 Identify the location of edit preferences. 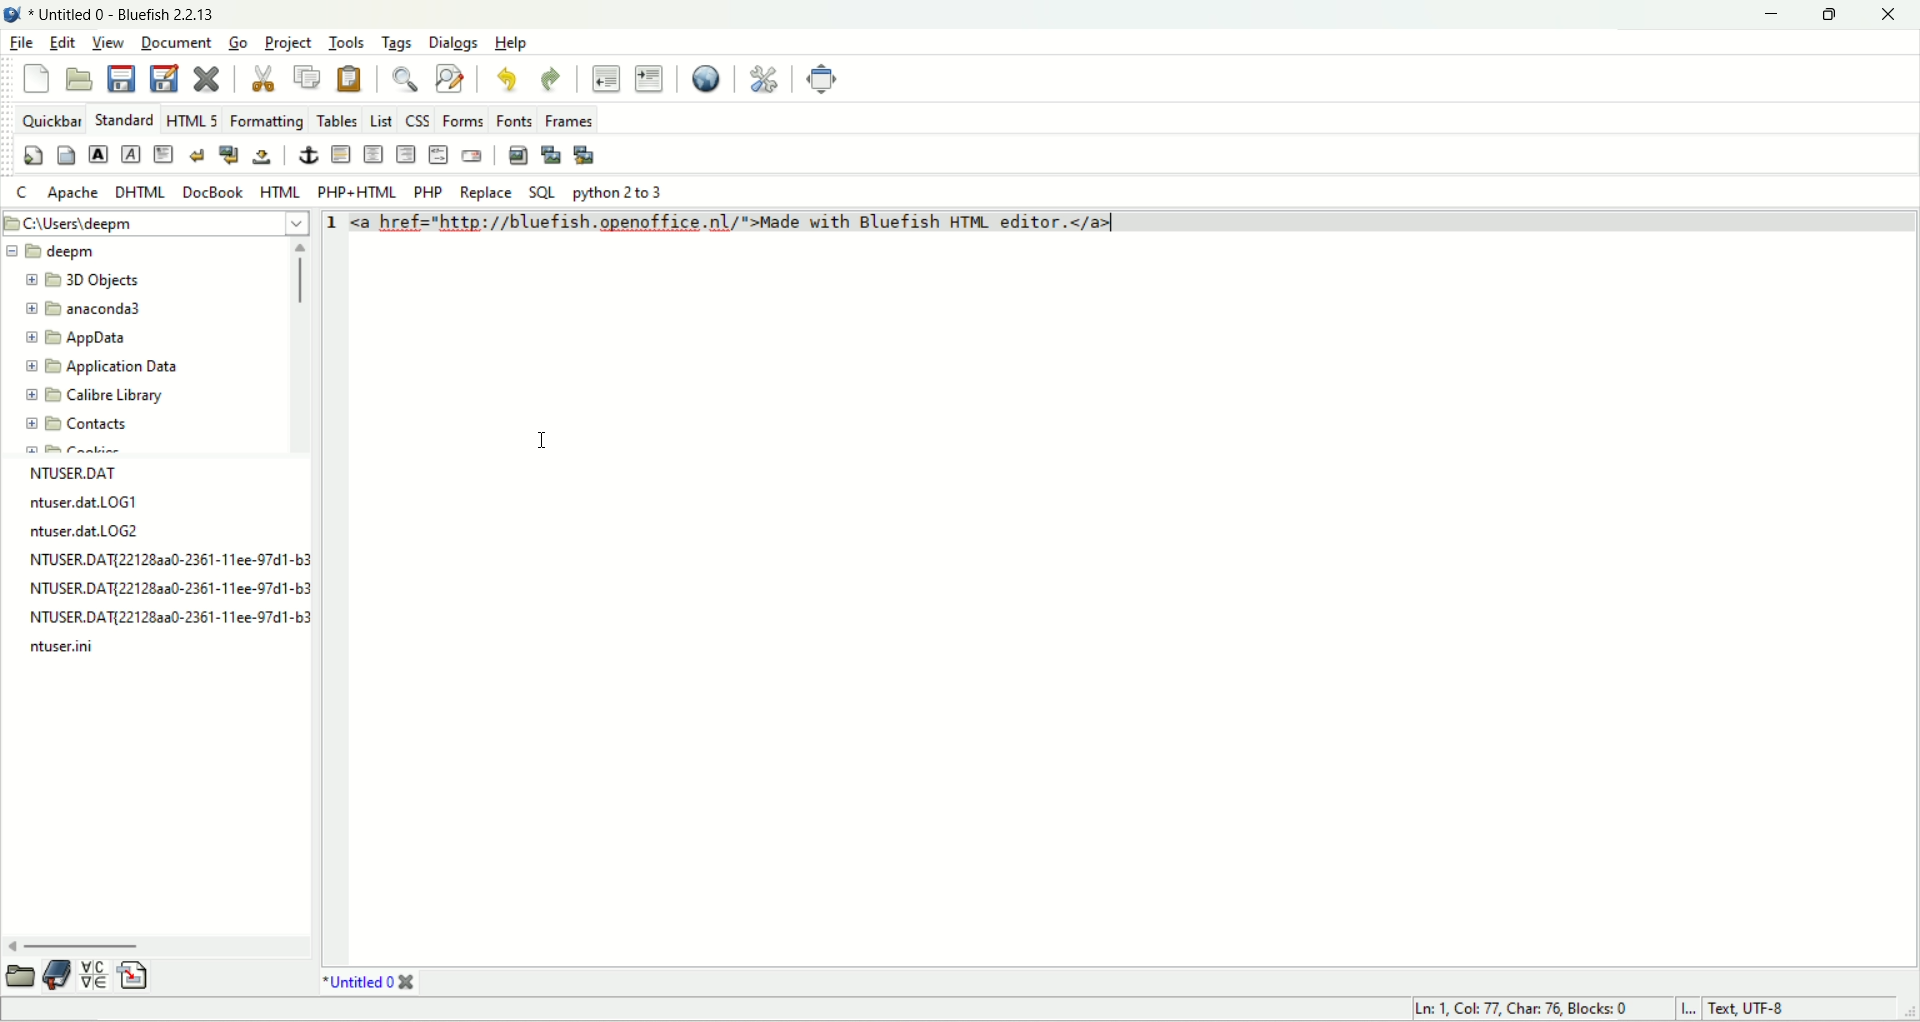
(766, 79).